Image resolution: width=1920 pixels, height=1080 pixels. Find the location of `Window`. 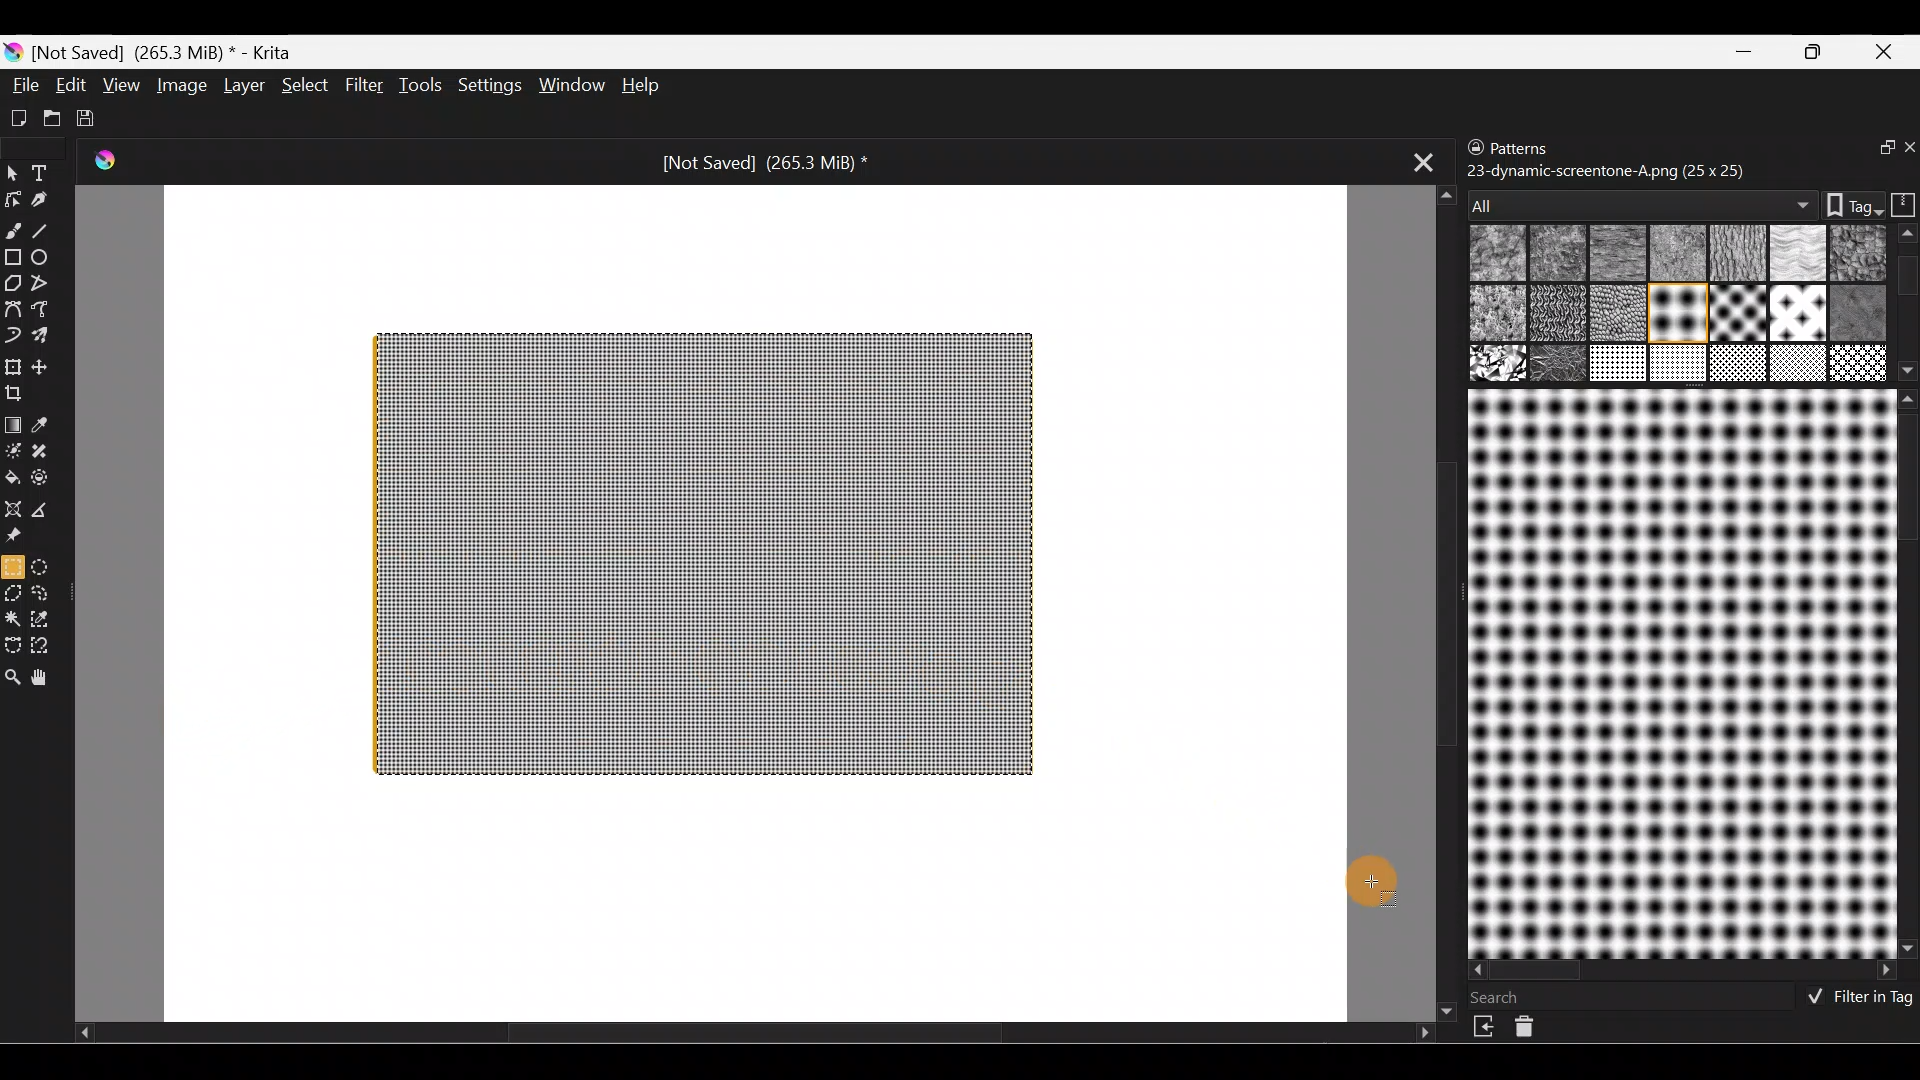

Window is located at coordinates (569, 85).